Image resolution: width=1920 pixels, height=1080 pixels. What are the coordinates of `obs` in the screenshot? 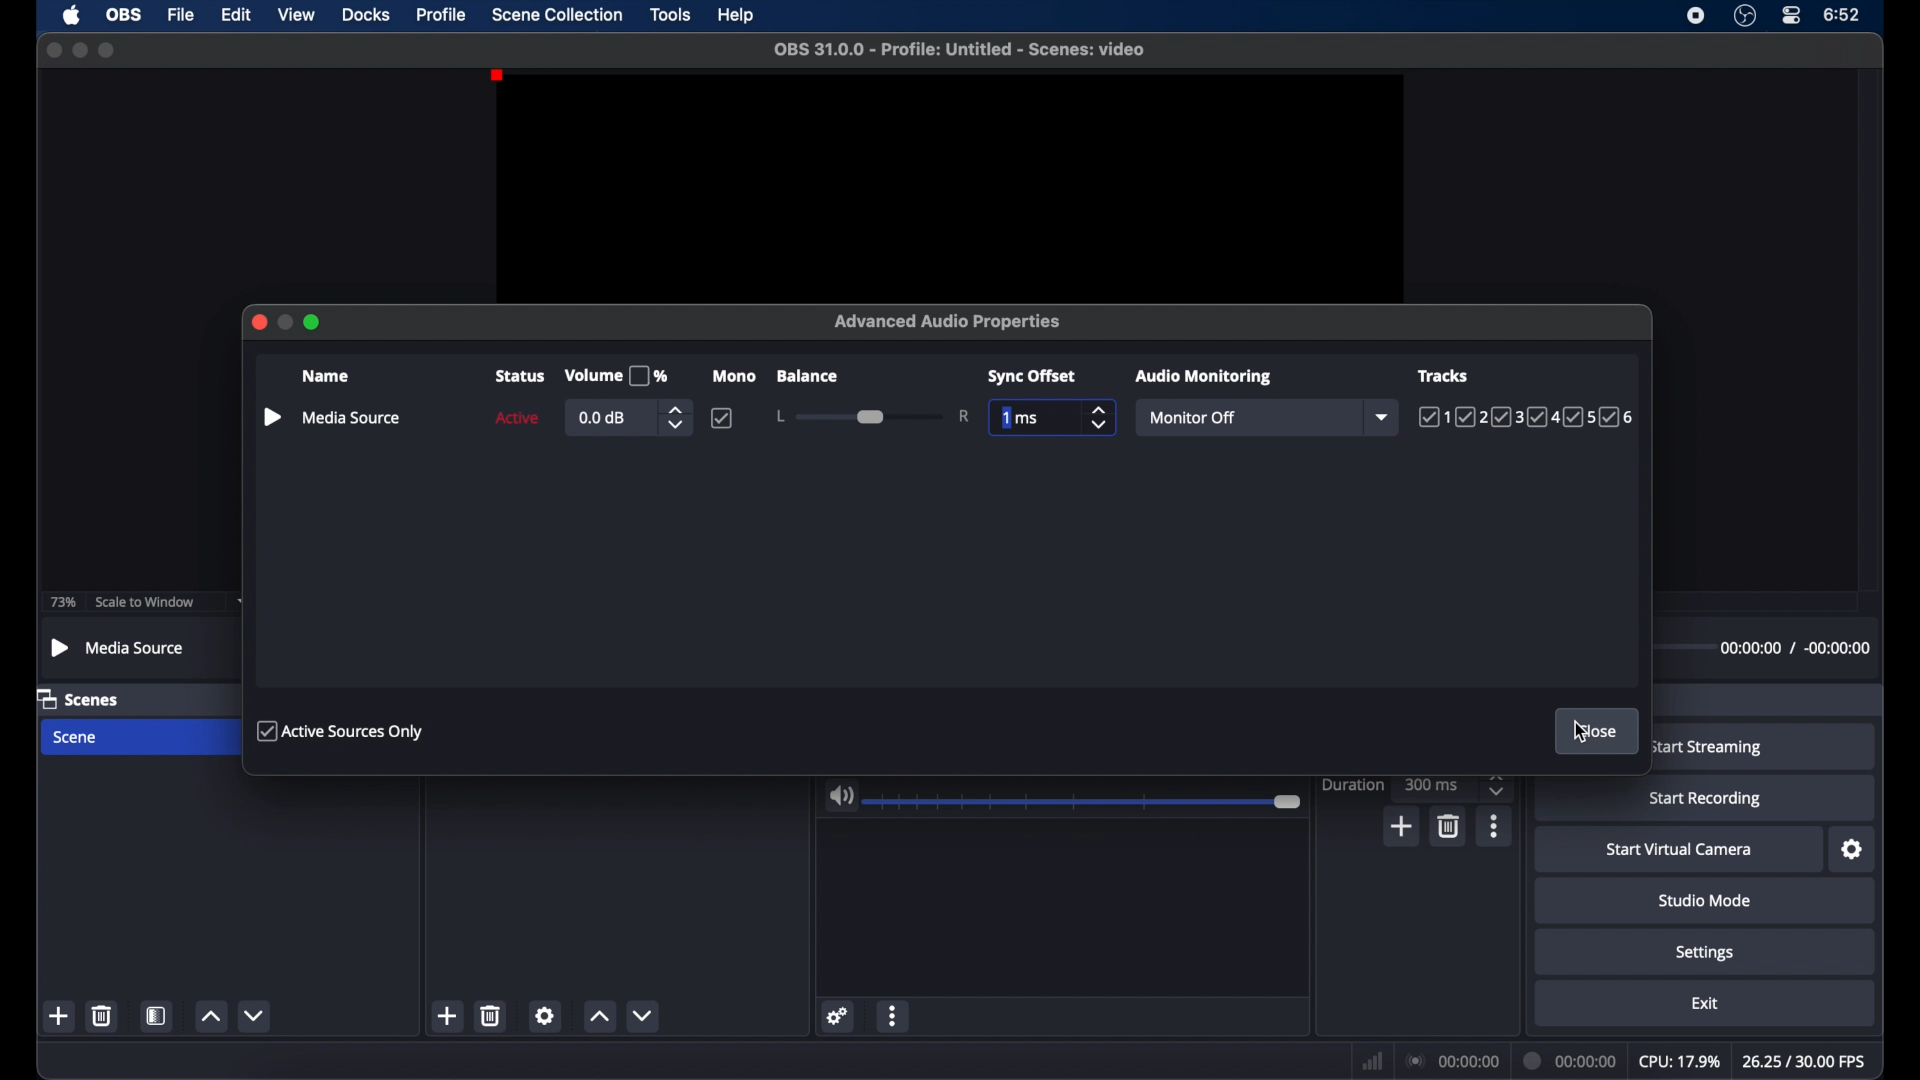 It's located at (124, 15).